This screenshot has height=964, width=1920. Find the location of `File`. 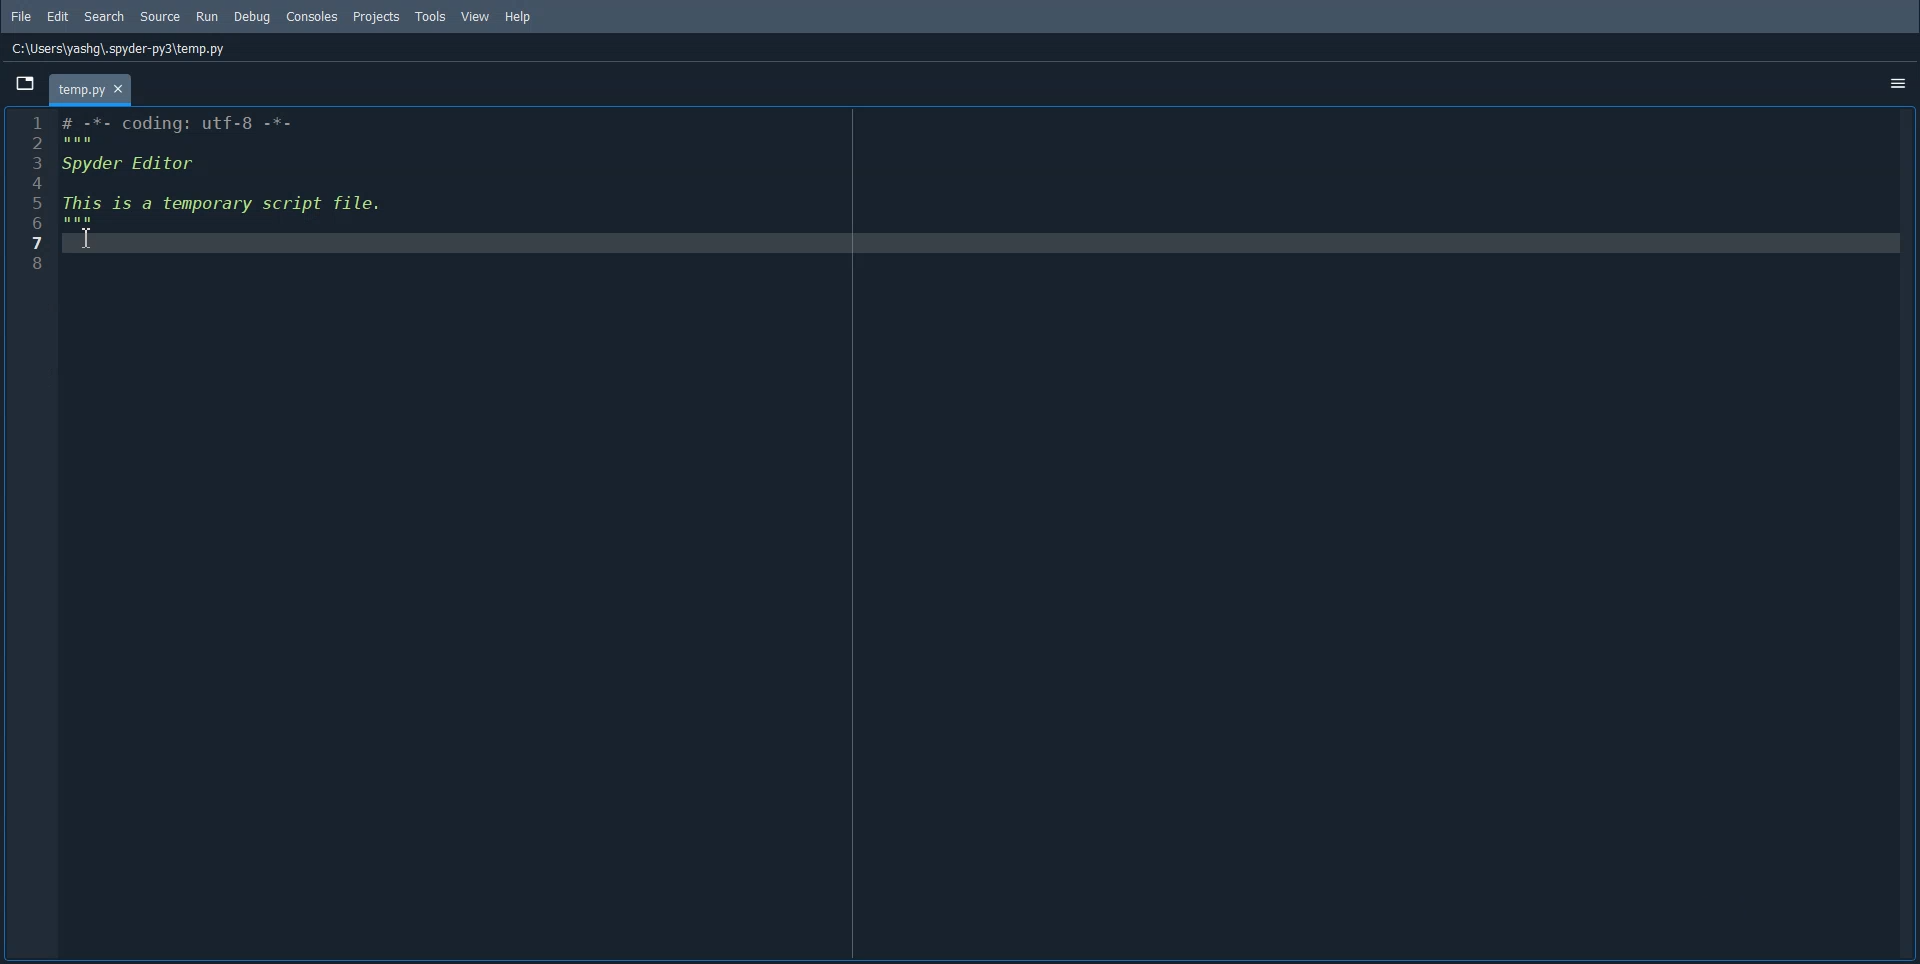

File is located at coordinates (21, 17).